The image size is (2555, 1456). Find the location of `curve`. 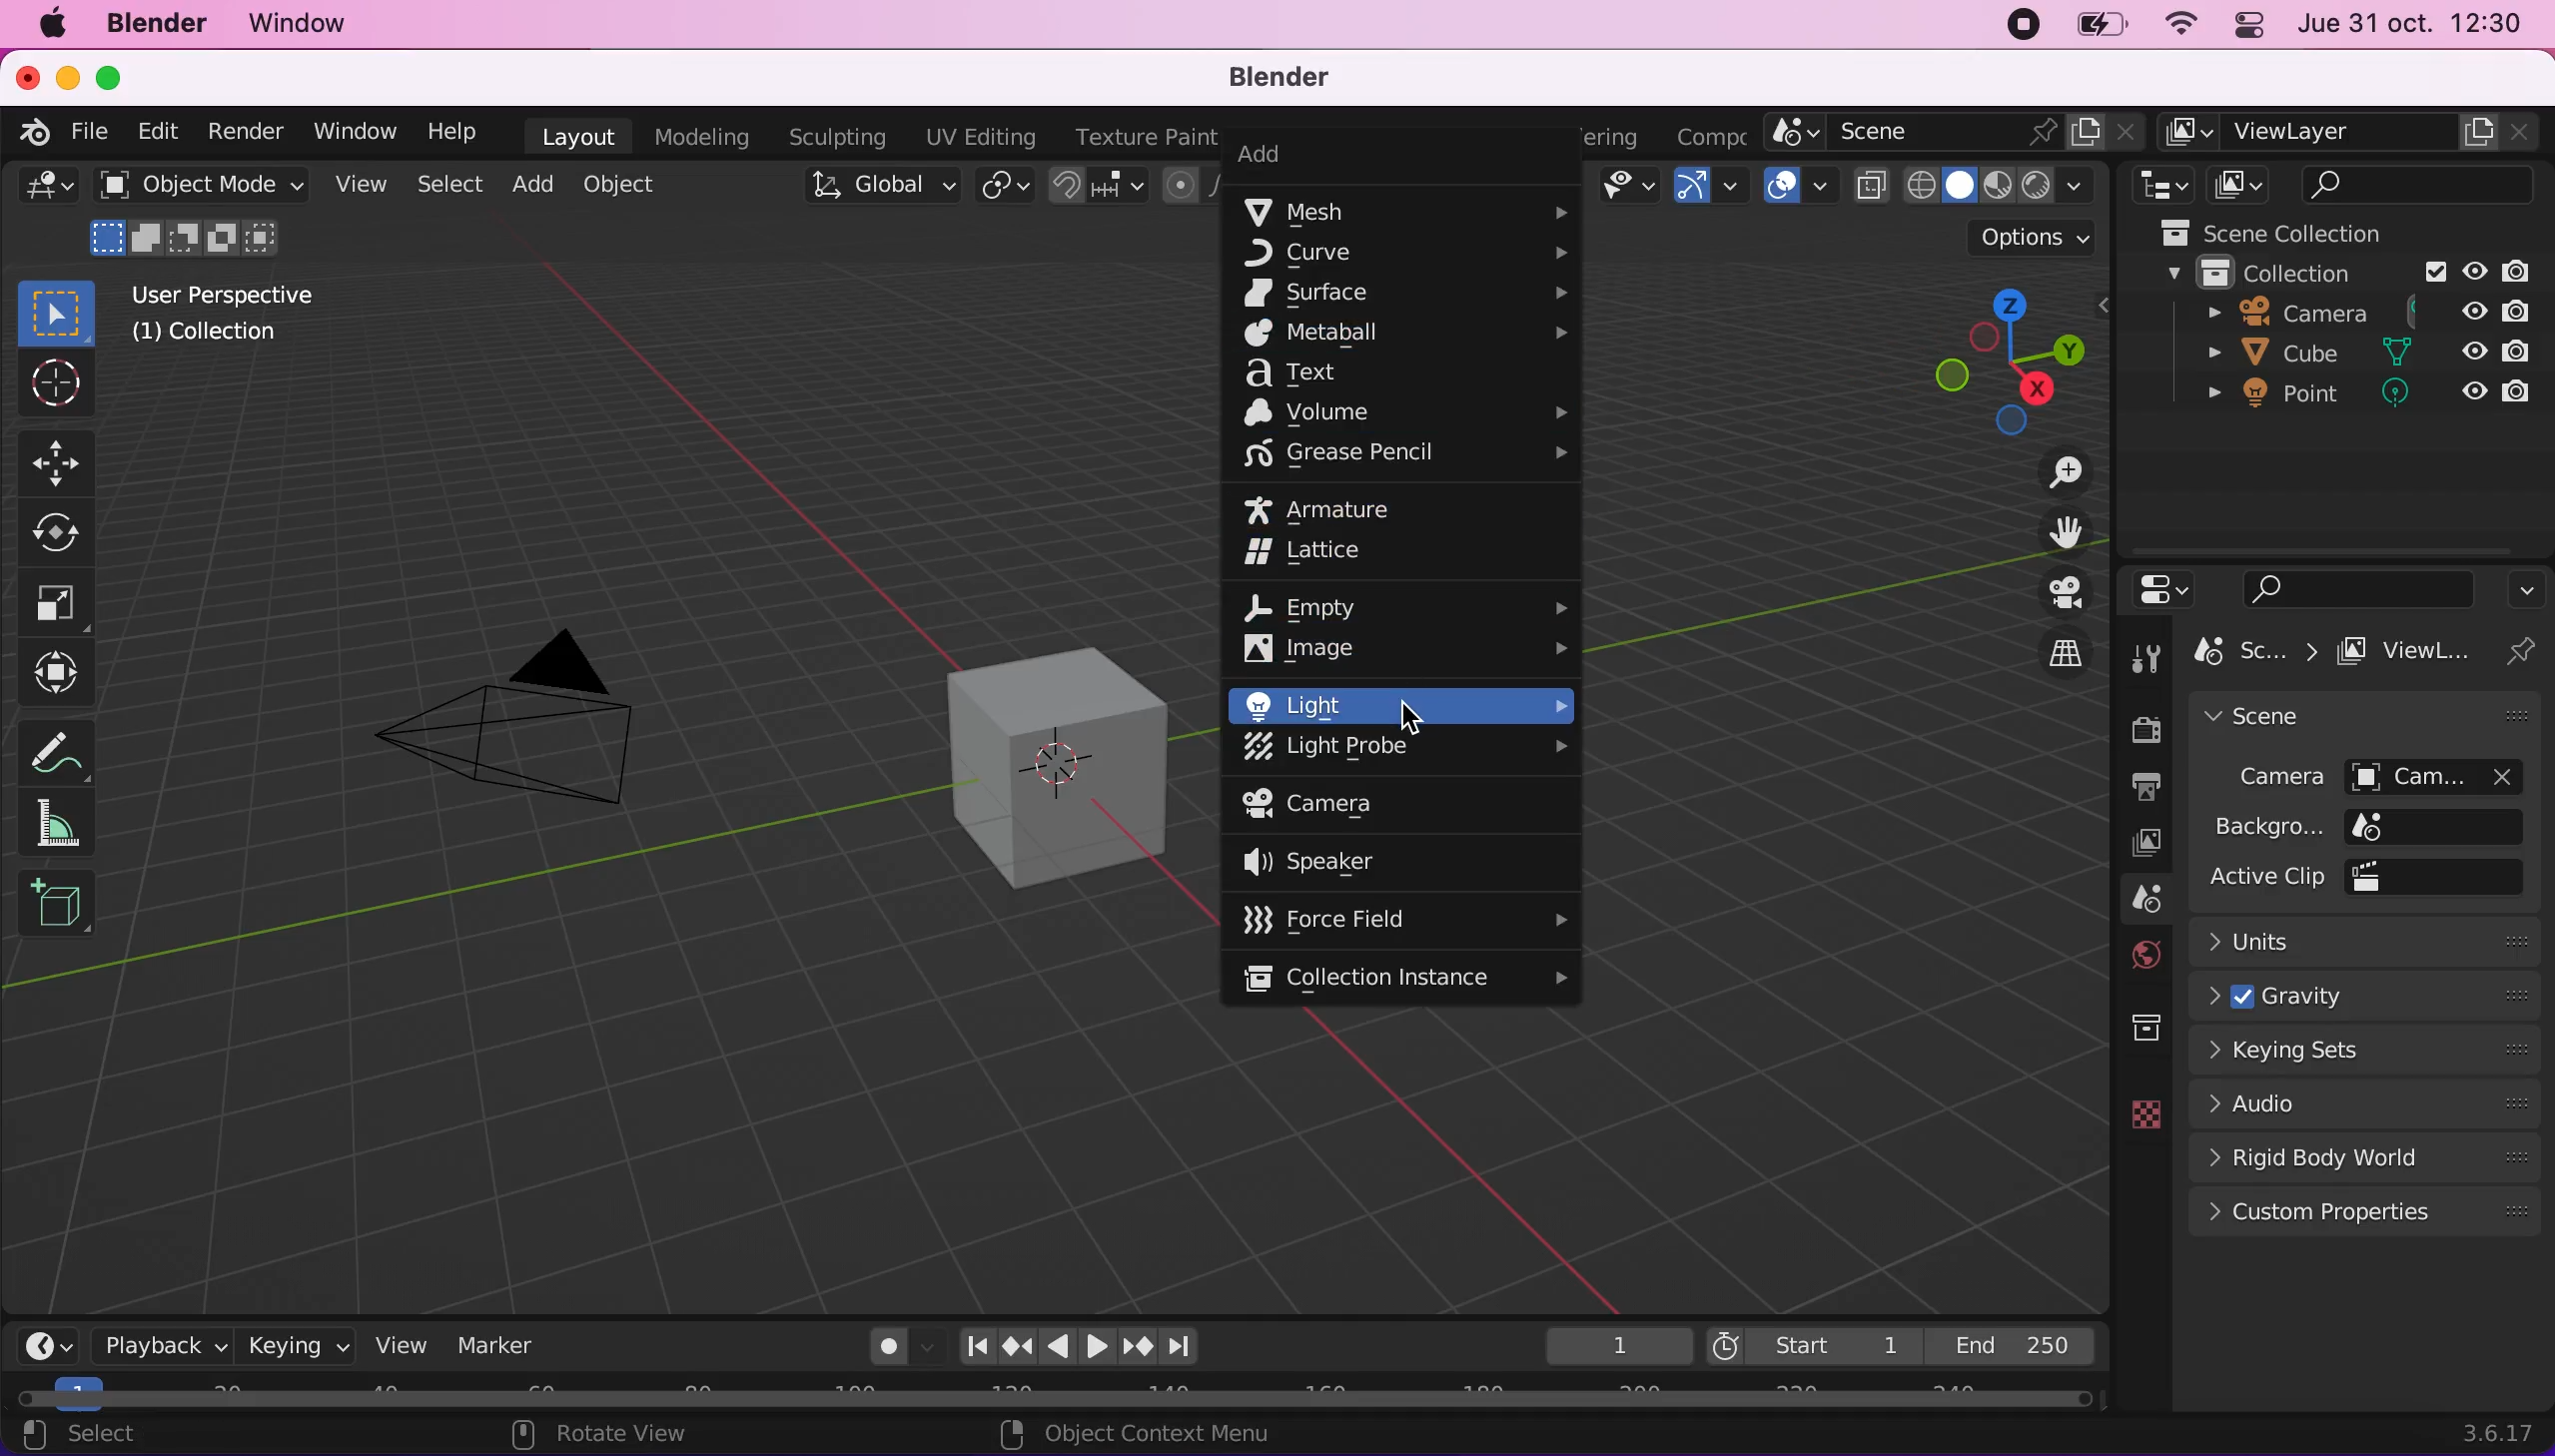

curve is located at coordinates (1412, 256).